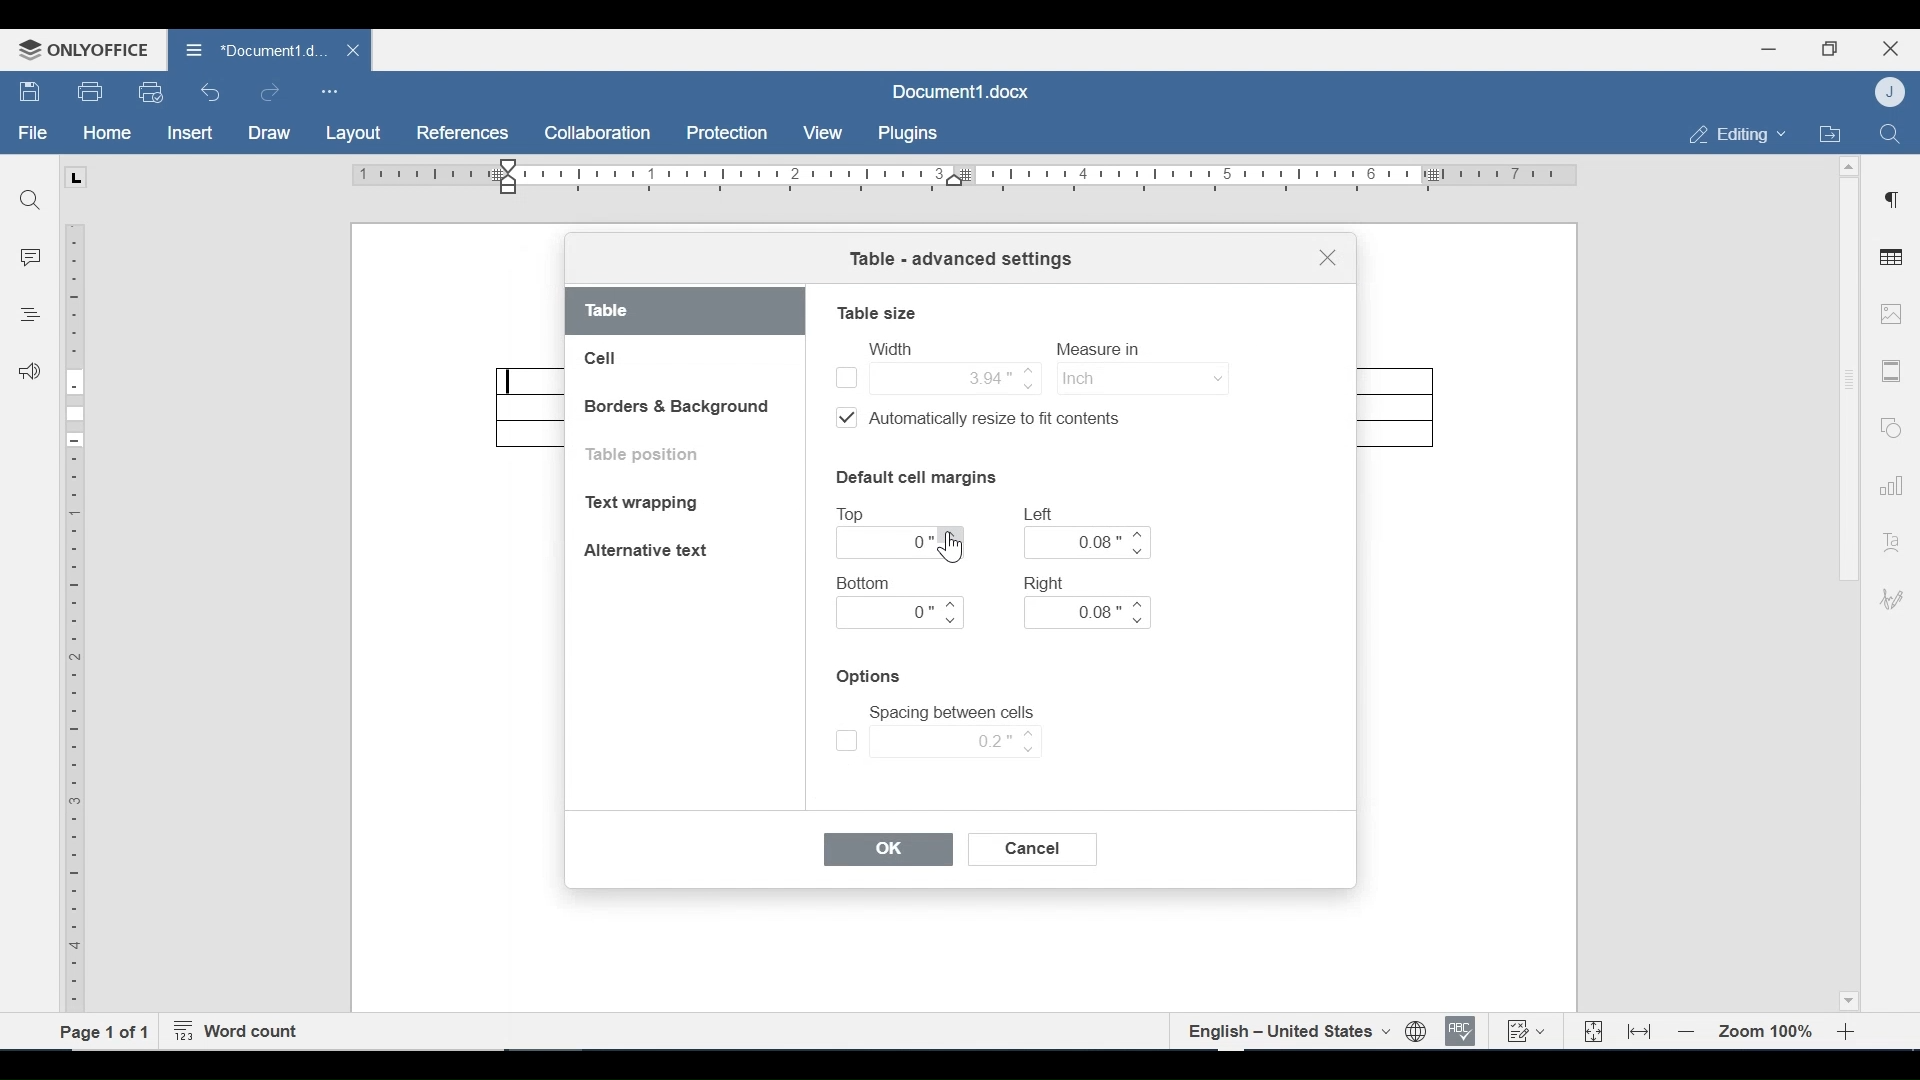  Describe the element at coordinates (1327, 261) in the screenshot. I see `Close` at that location.